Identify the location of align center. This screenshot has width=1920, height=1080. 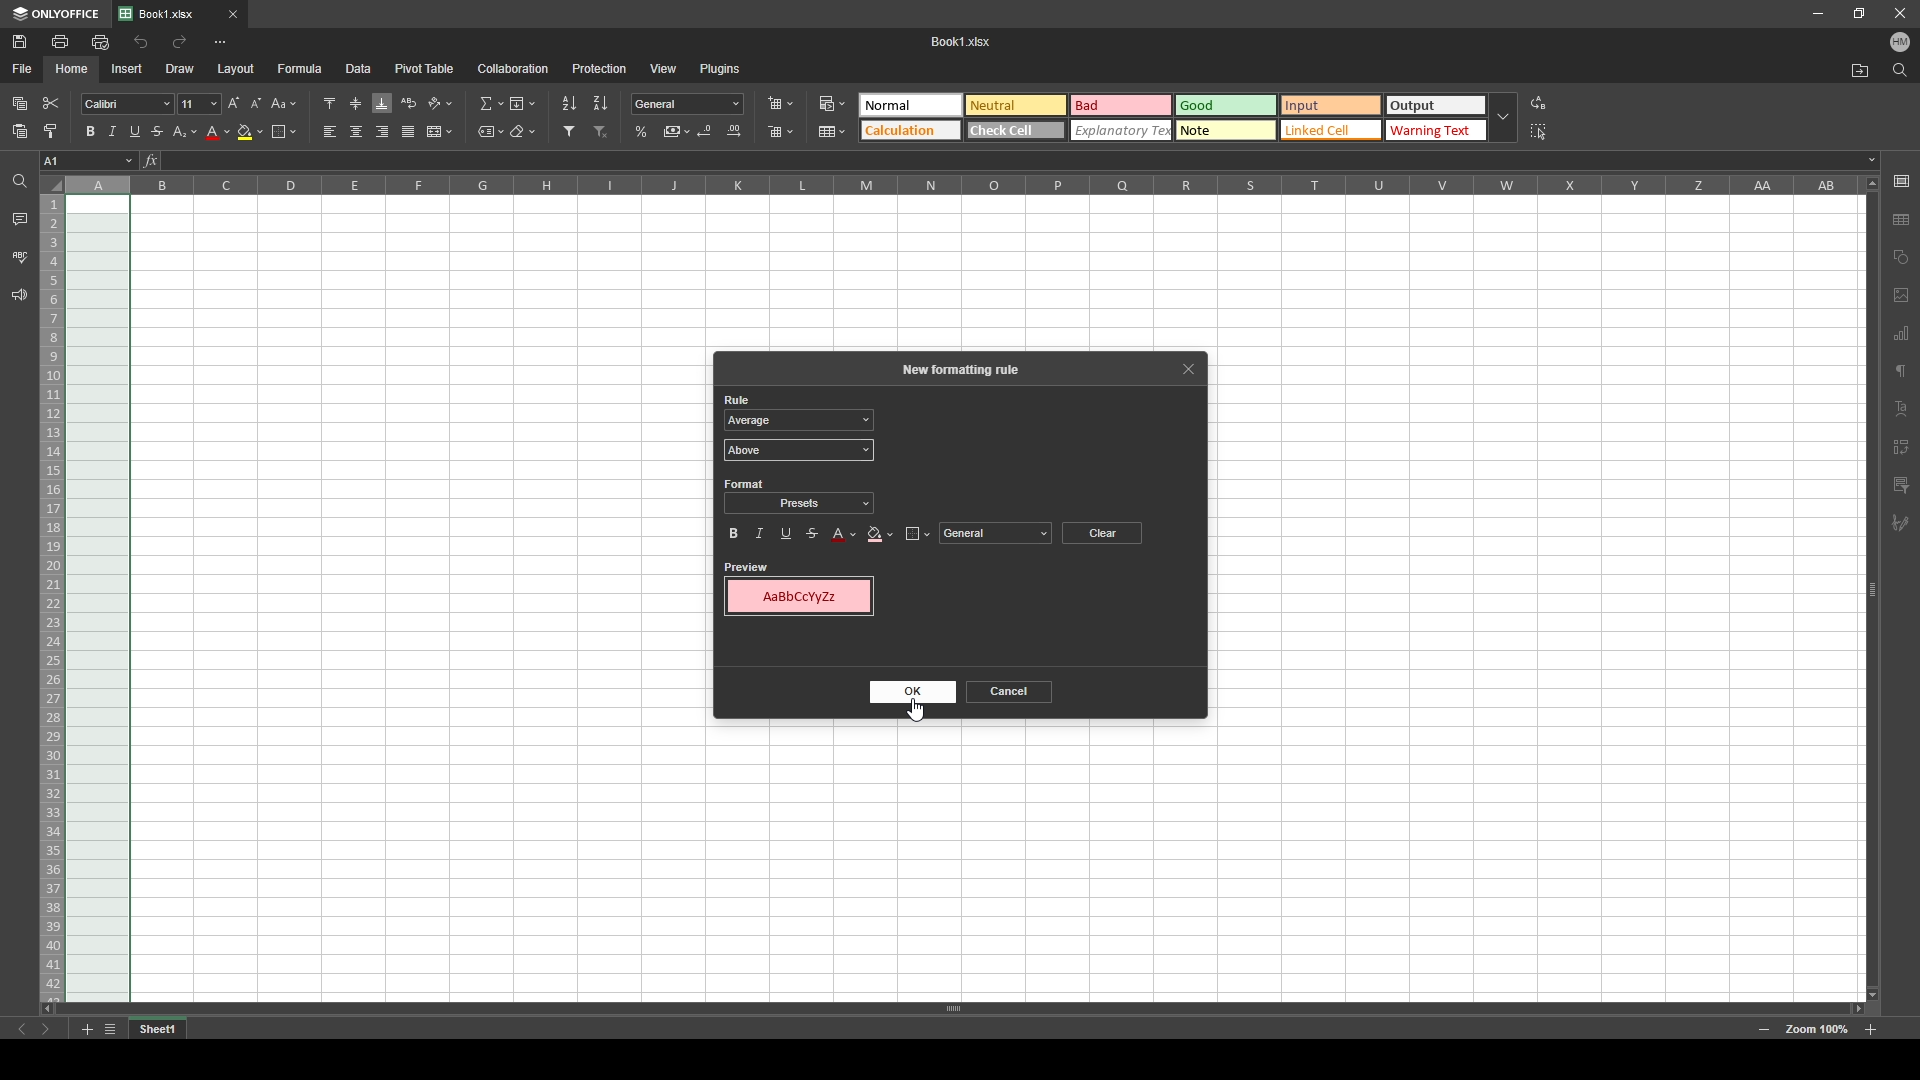
(357, 131).